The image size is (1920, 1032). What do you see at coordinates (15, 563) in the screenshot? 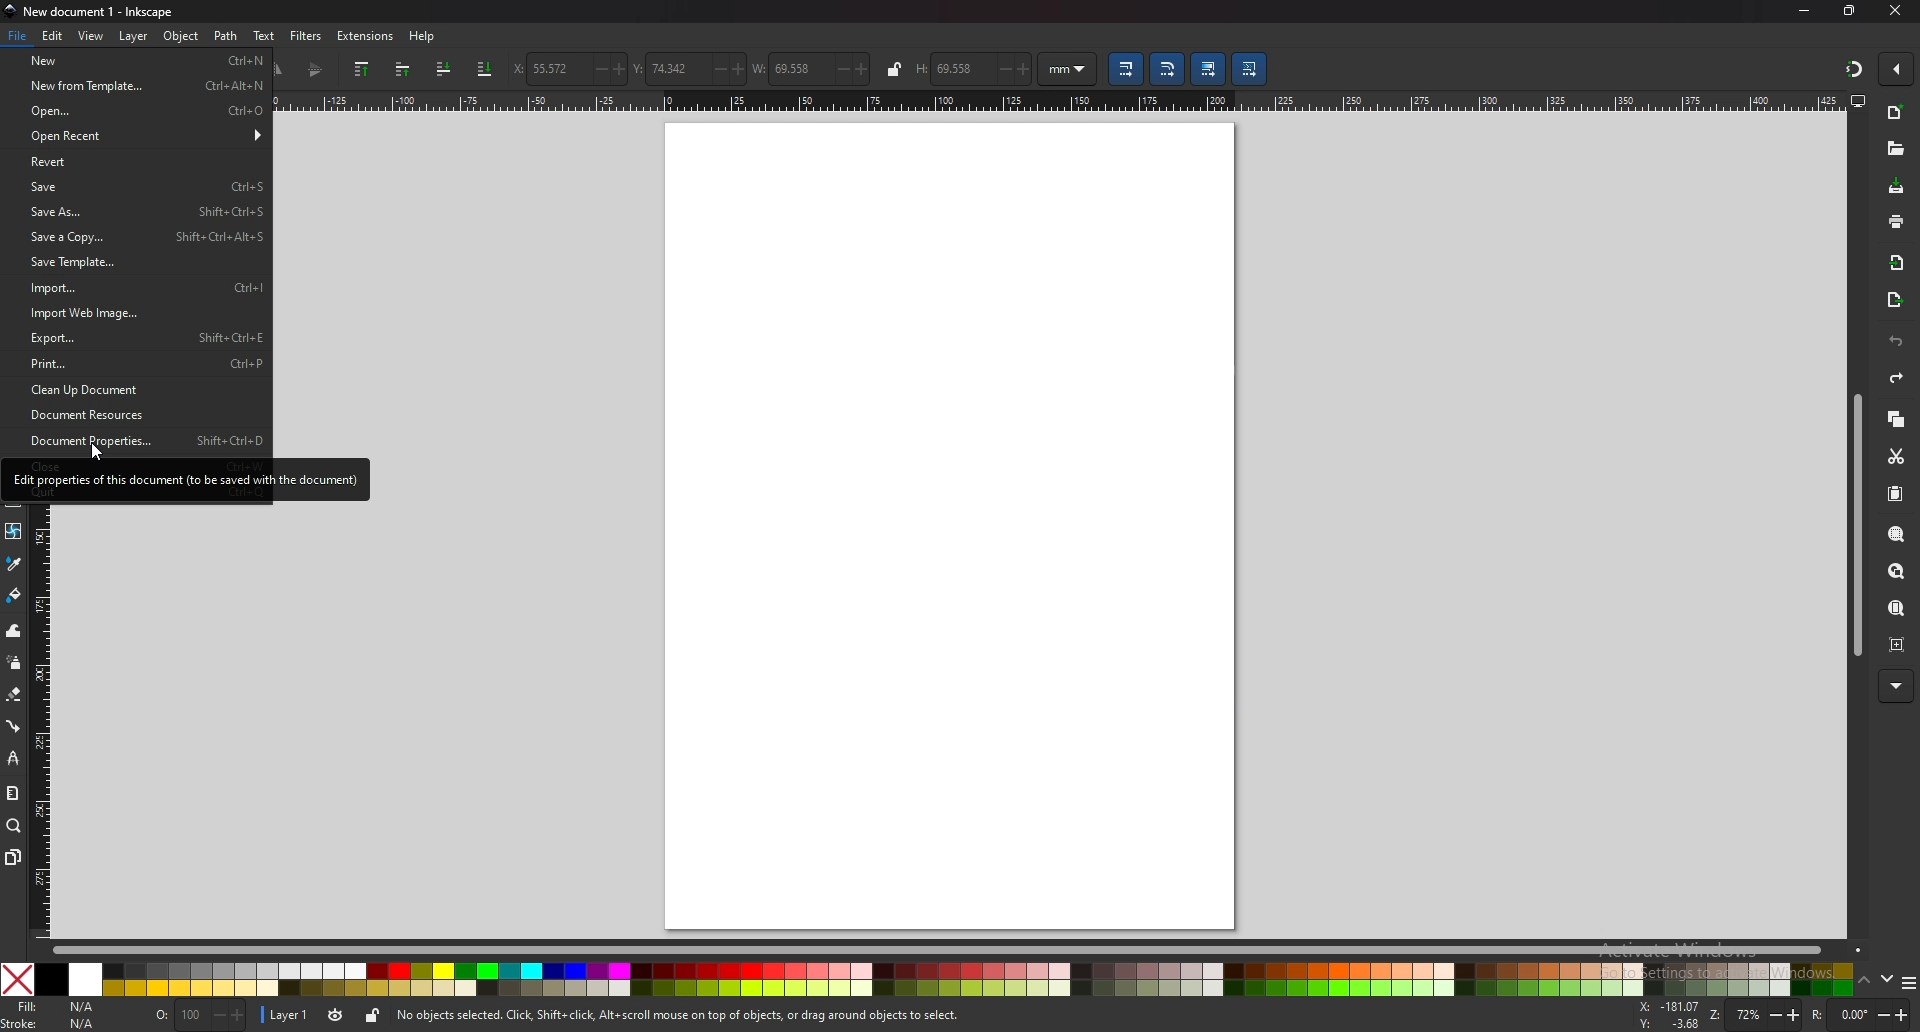
I see `dropper` at bounding box center [15, 563].